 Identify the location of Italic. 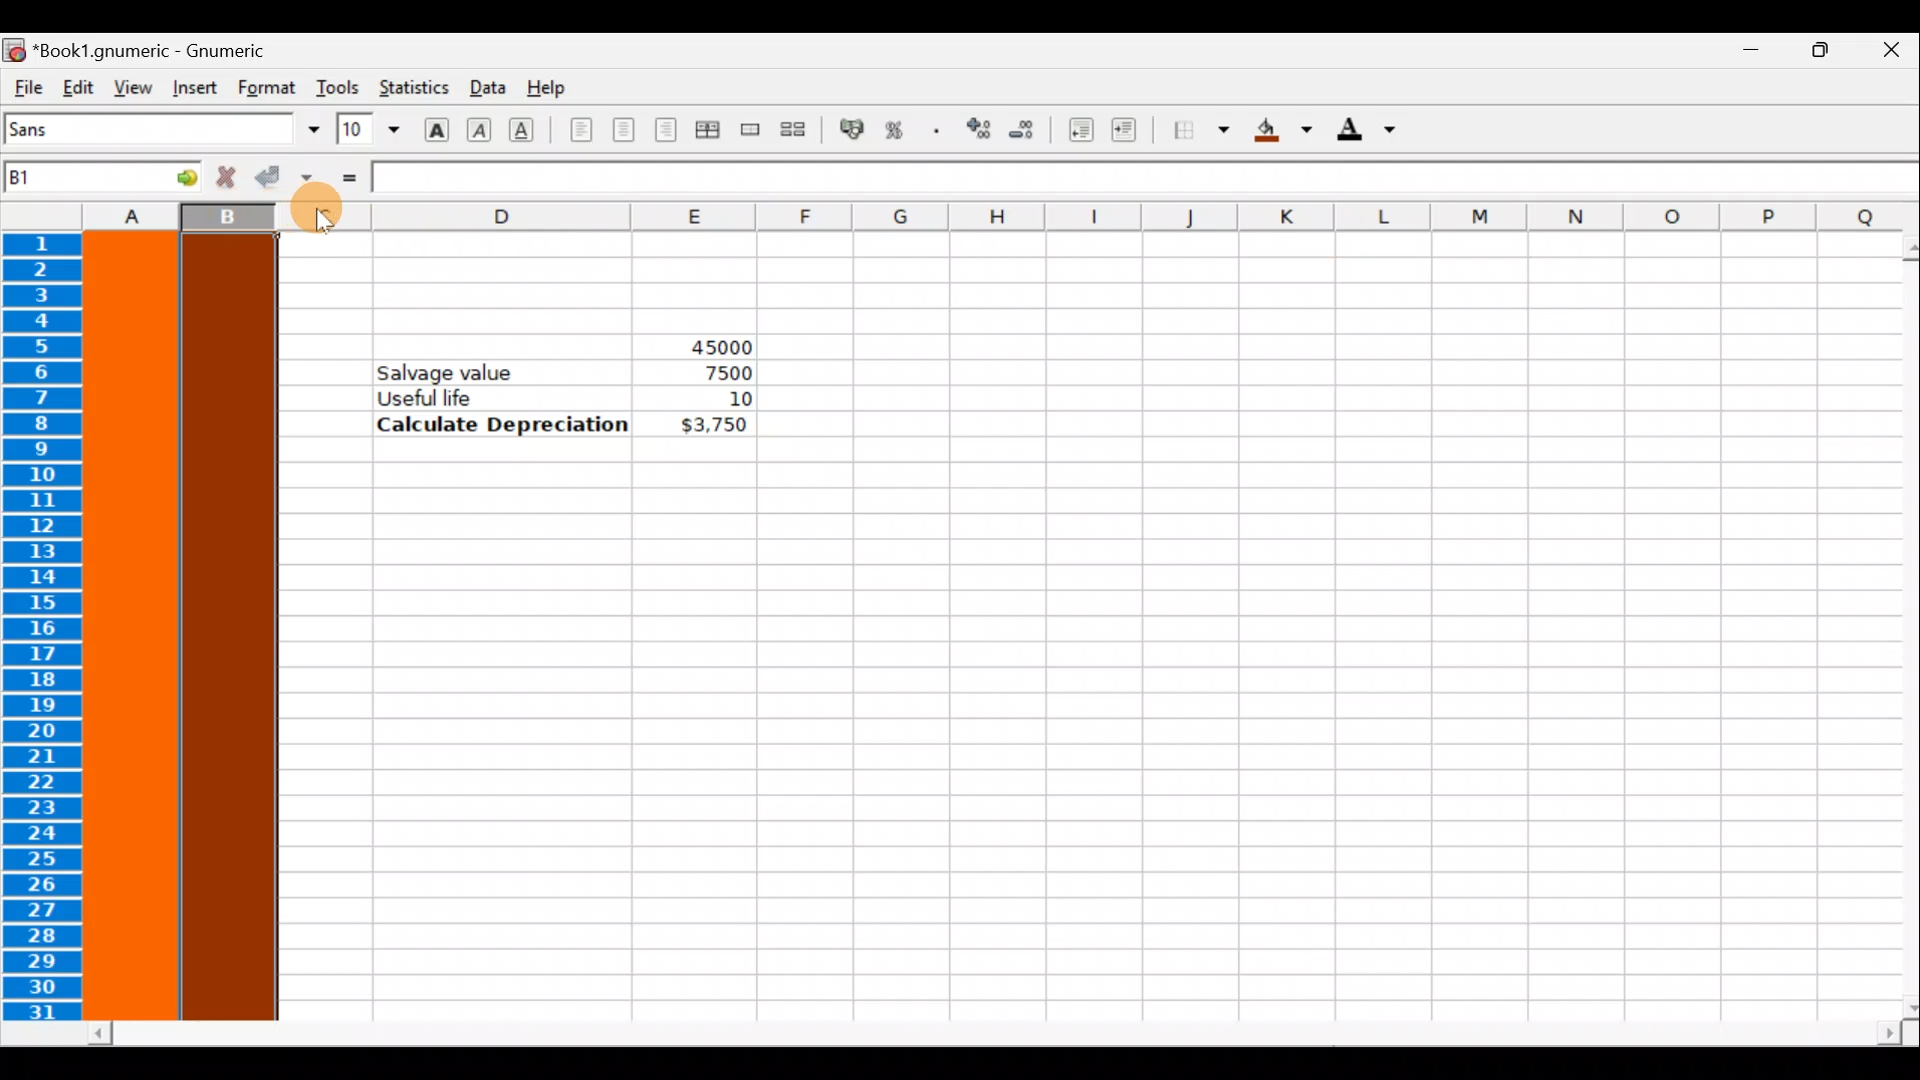
(482, 127).